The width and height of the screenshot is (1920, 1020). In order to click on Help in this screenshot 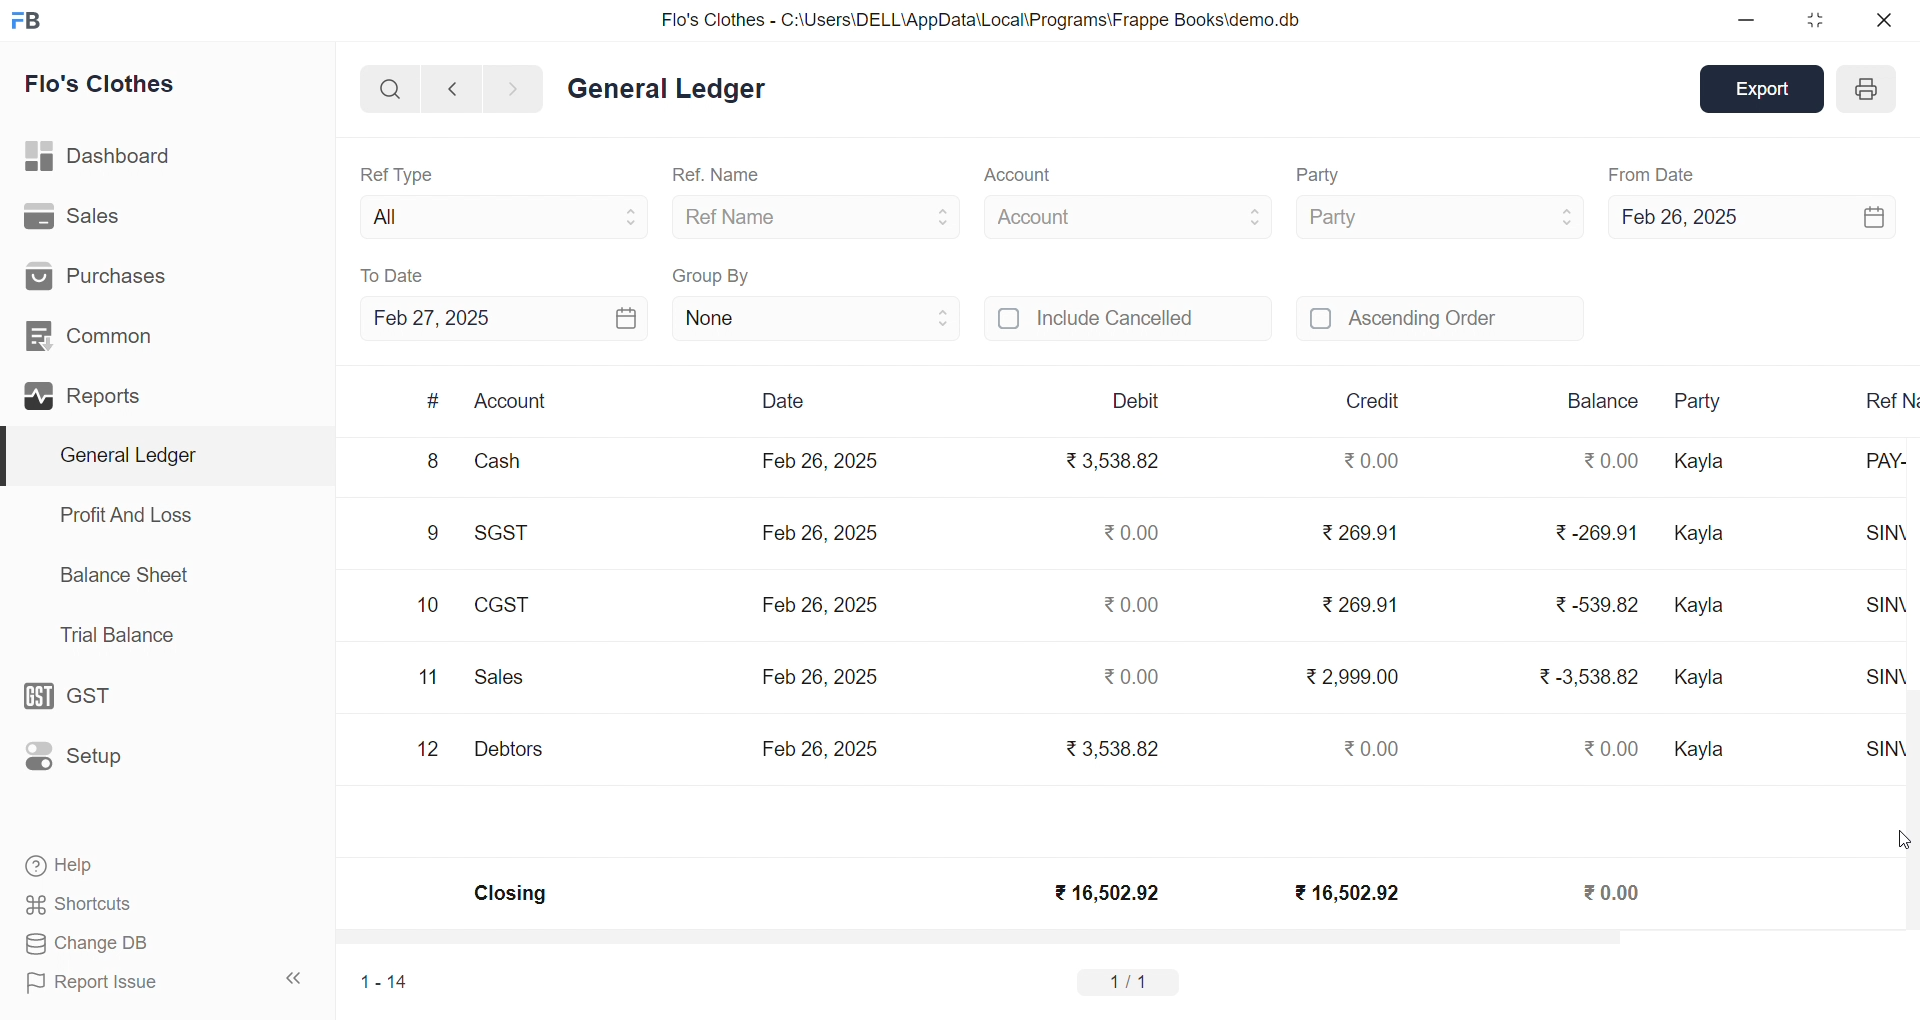, I will do `click(67, 868)`.